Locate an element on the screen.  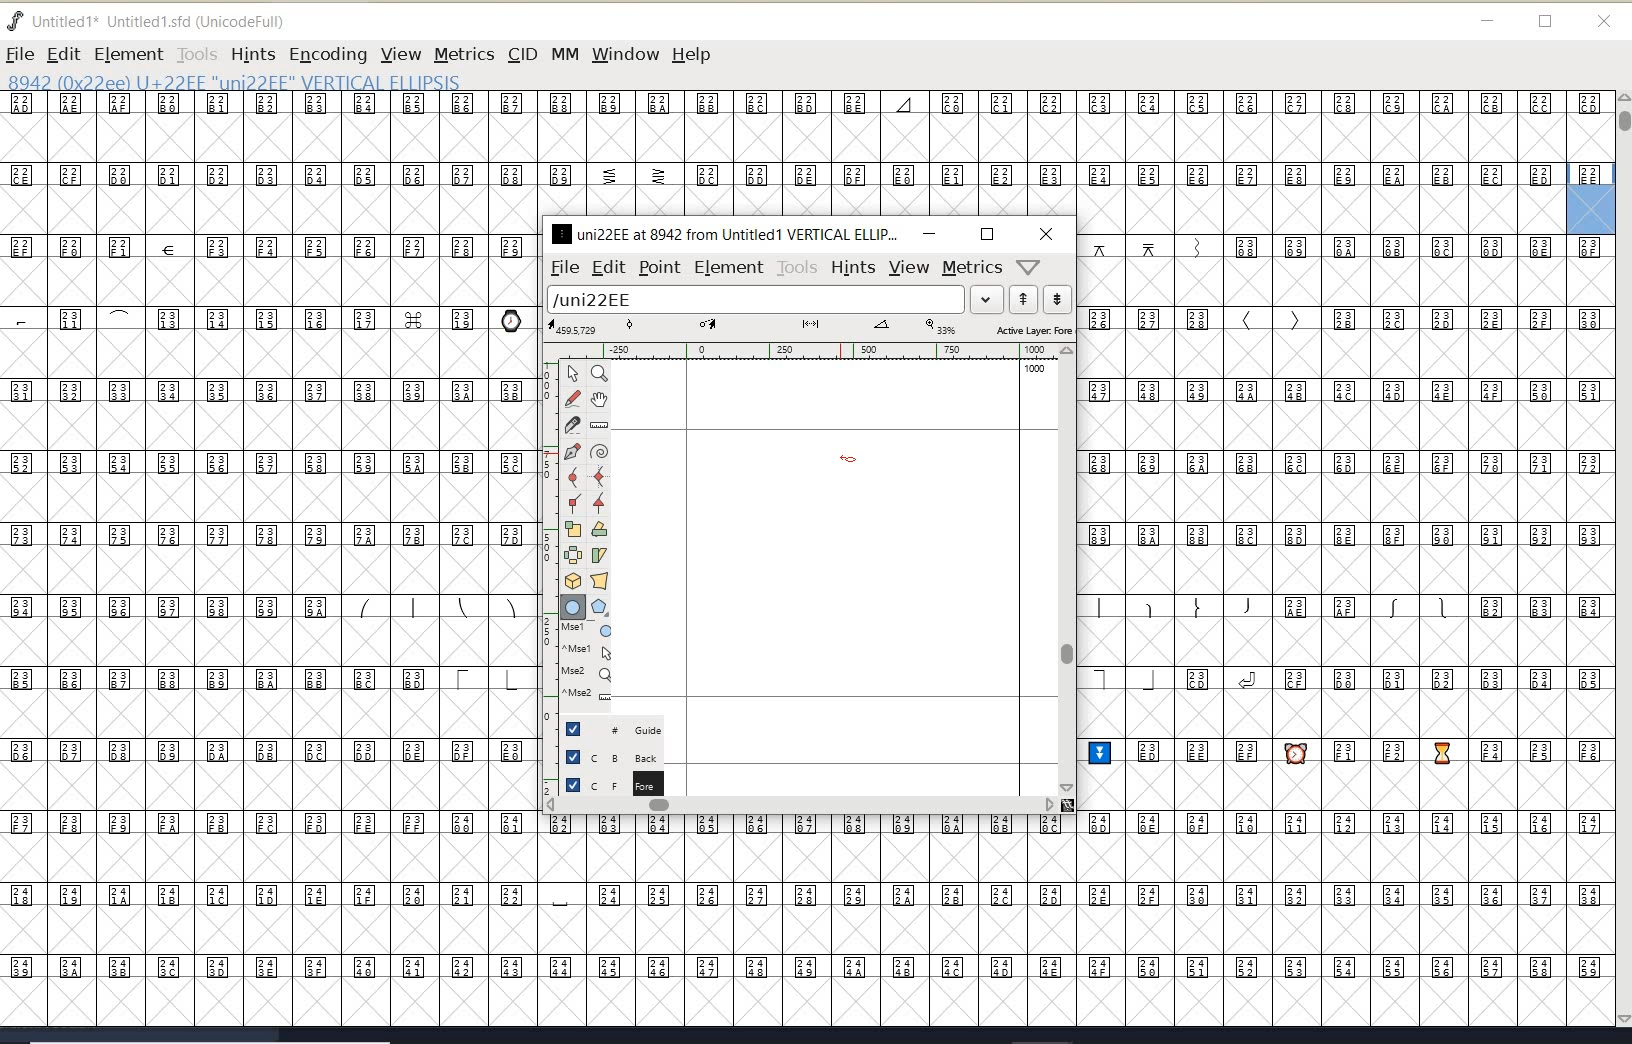
polygon or star is located at coordinates (599, 609).